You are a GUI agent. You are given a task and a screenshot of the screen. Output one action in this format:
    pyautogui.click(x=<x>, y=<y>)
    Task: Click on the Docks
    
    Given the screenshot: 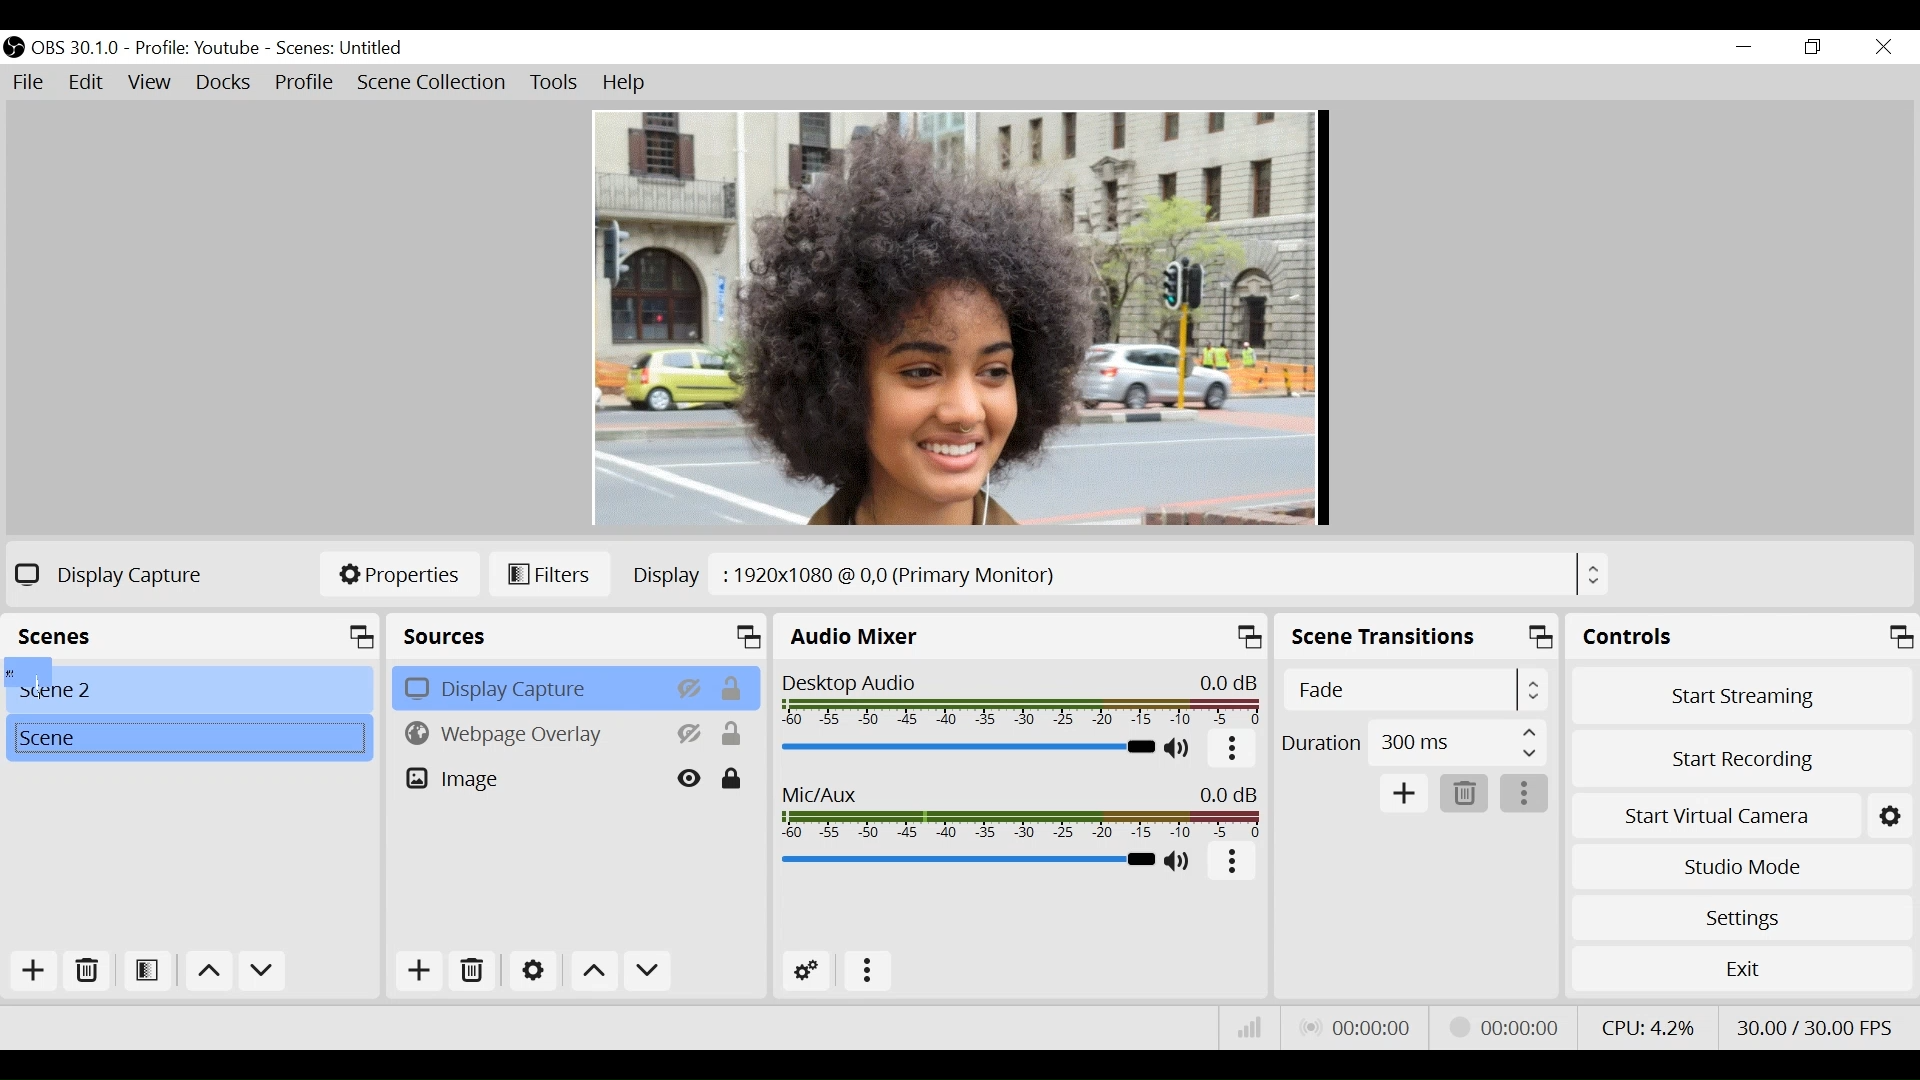 What is the action you would take?
    pyautogui.click(x=225, y=83)
    